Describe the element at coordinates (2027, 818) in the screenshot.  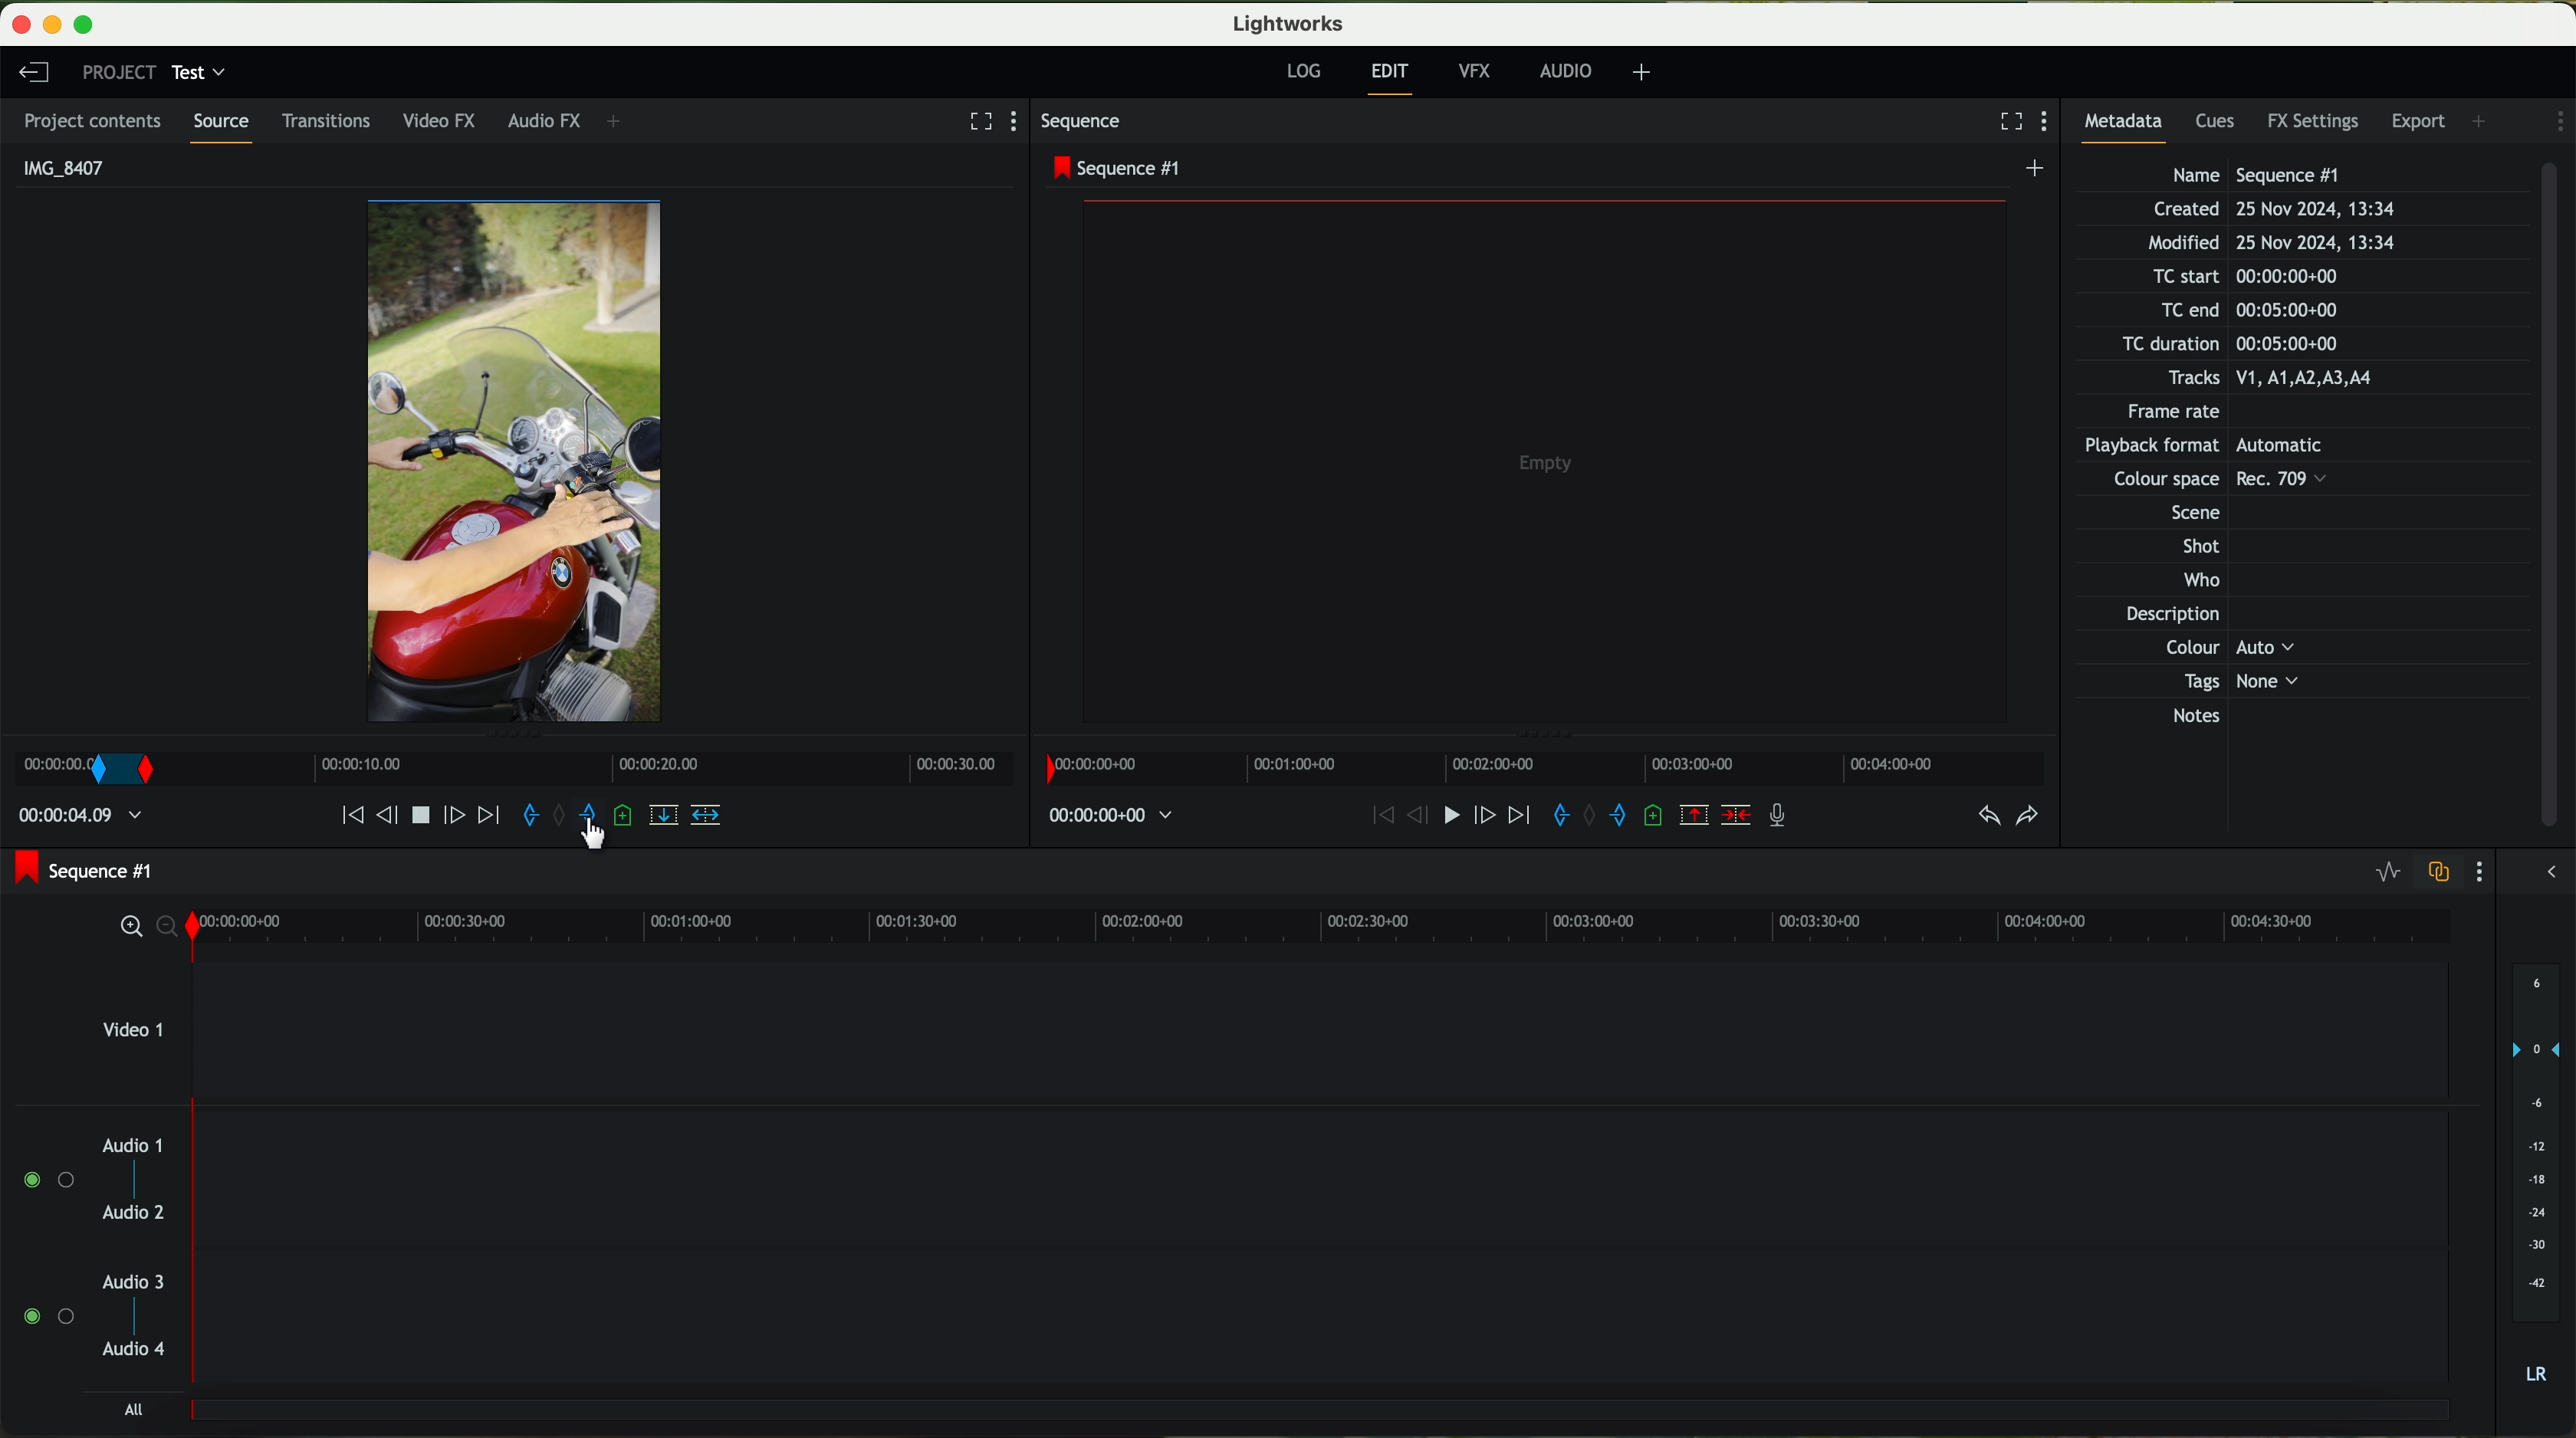
I see `redo` at that location.